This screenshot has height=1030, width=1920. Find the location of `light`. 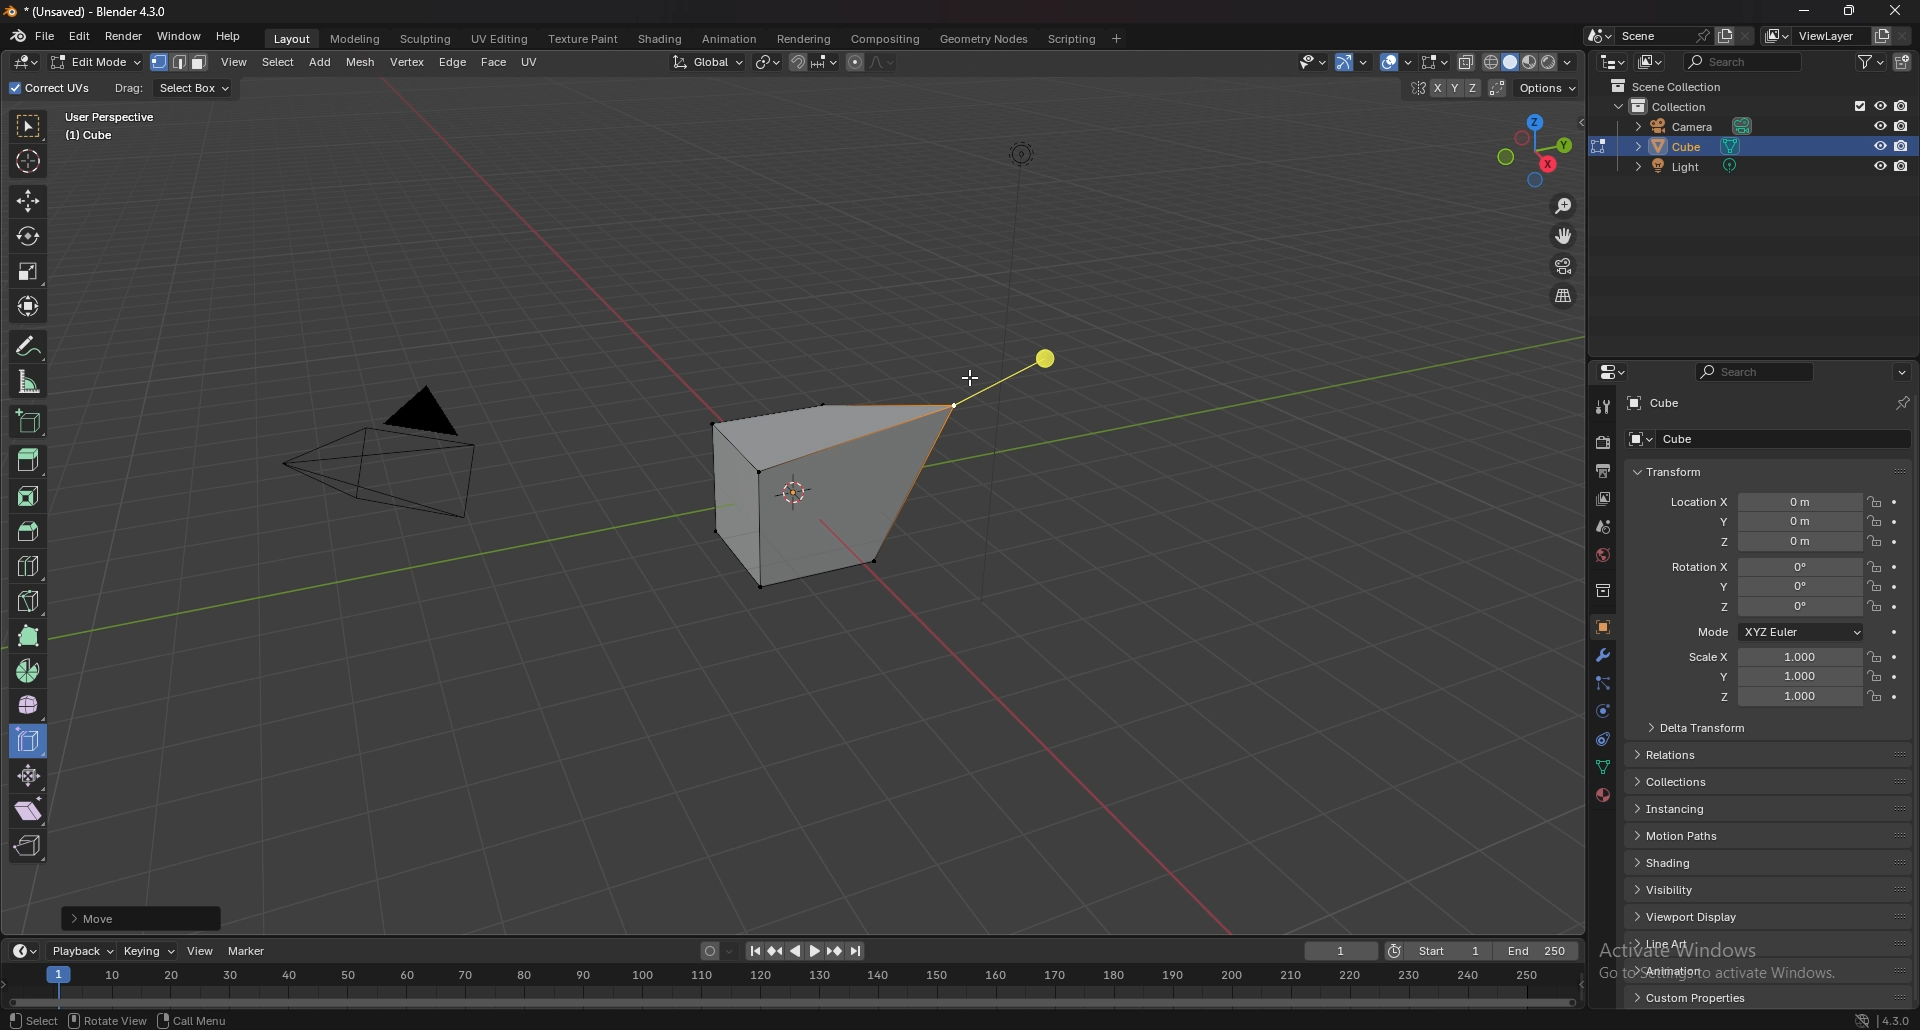

light is located at coordinates (1696, 169).